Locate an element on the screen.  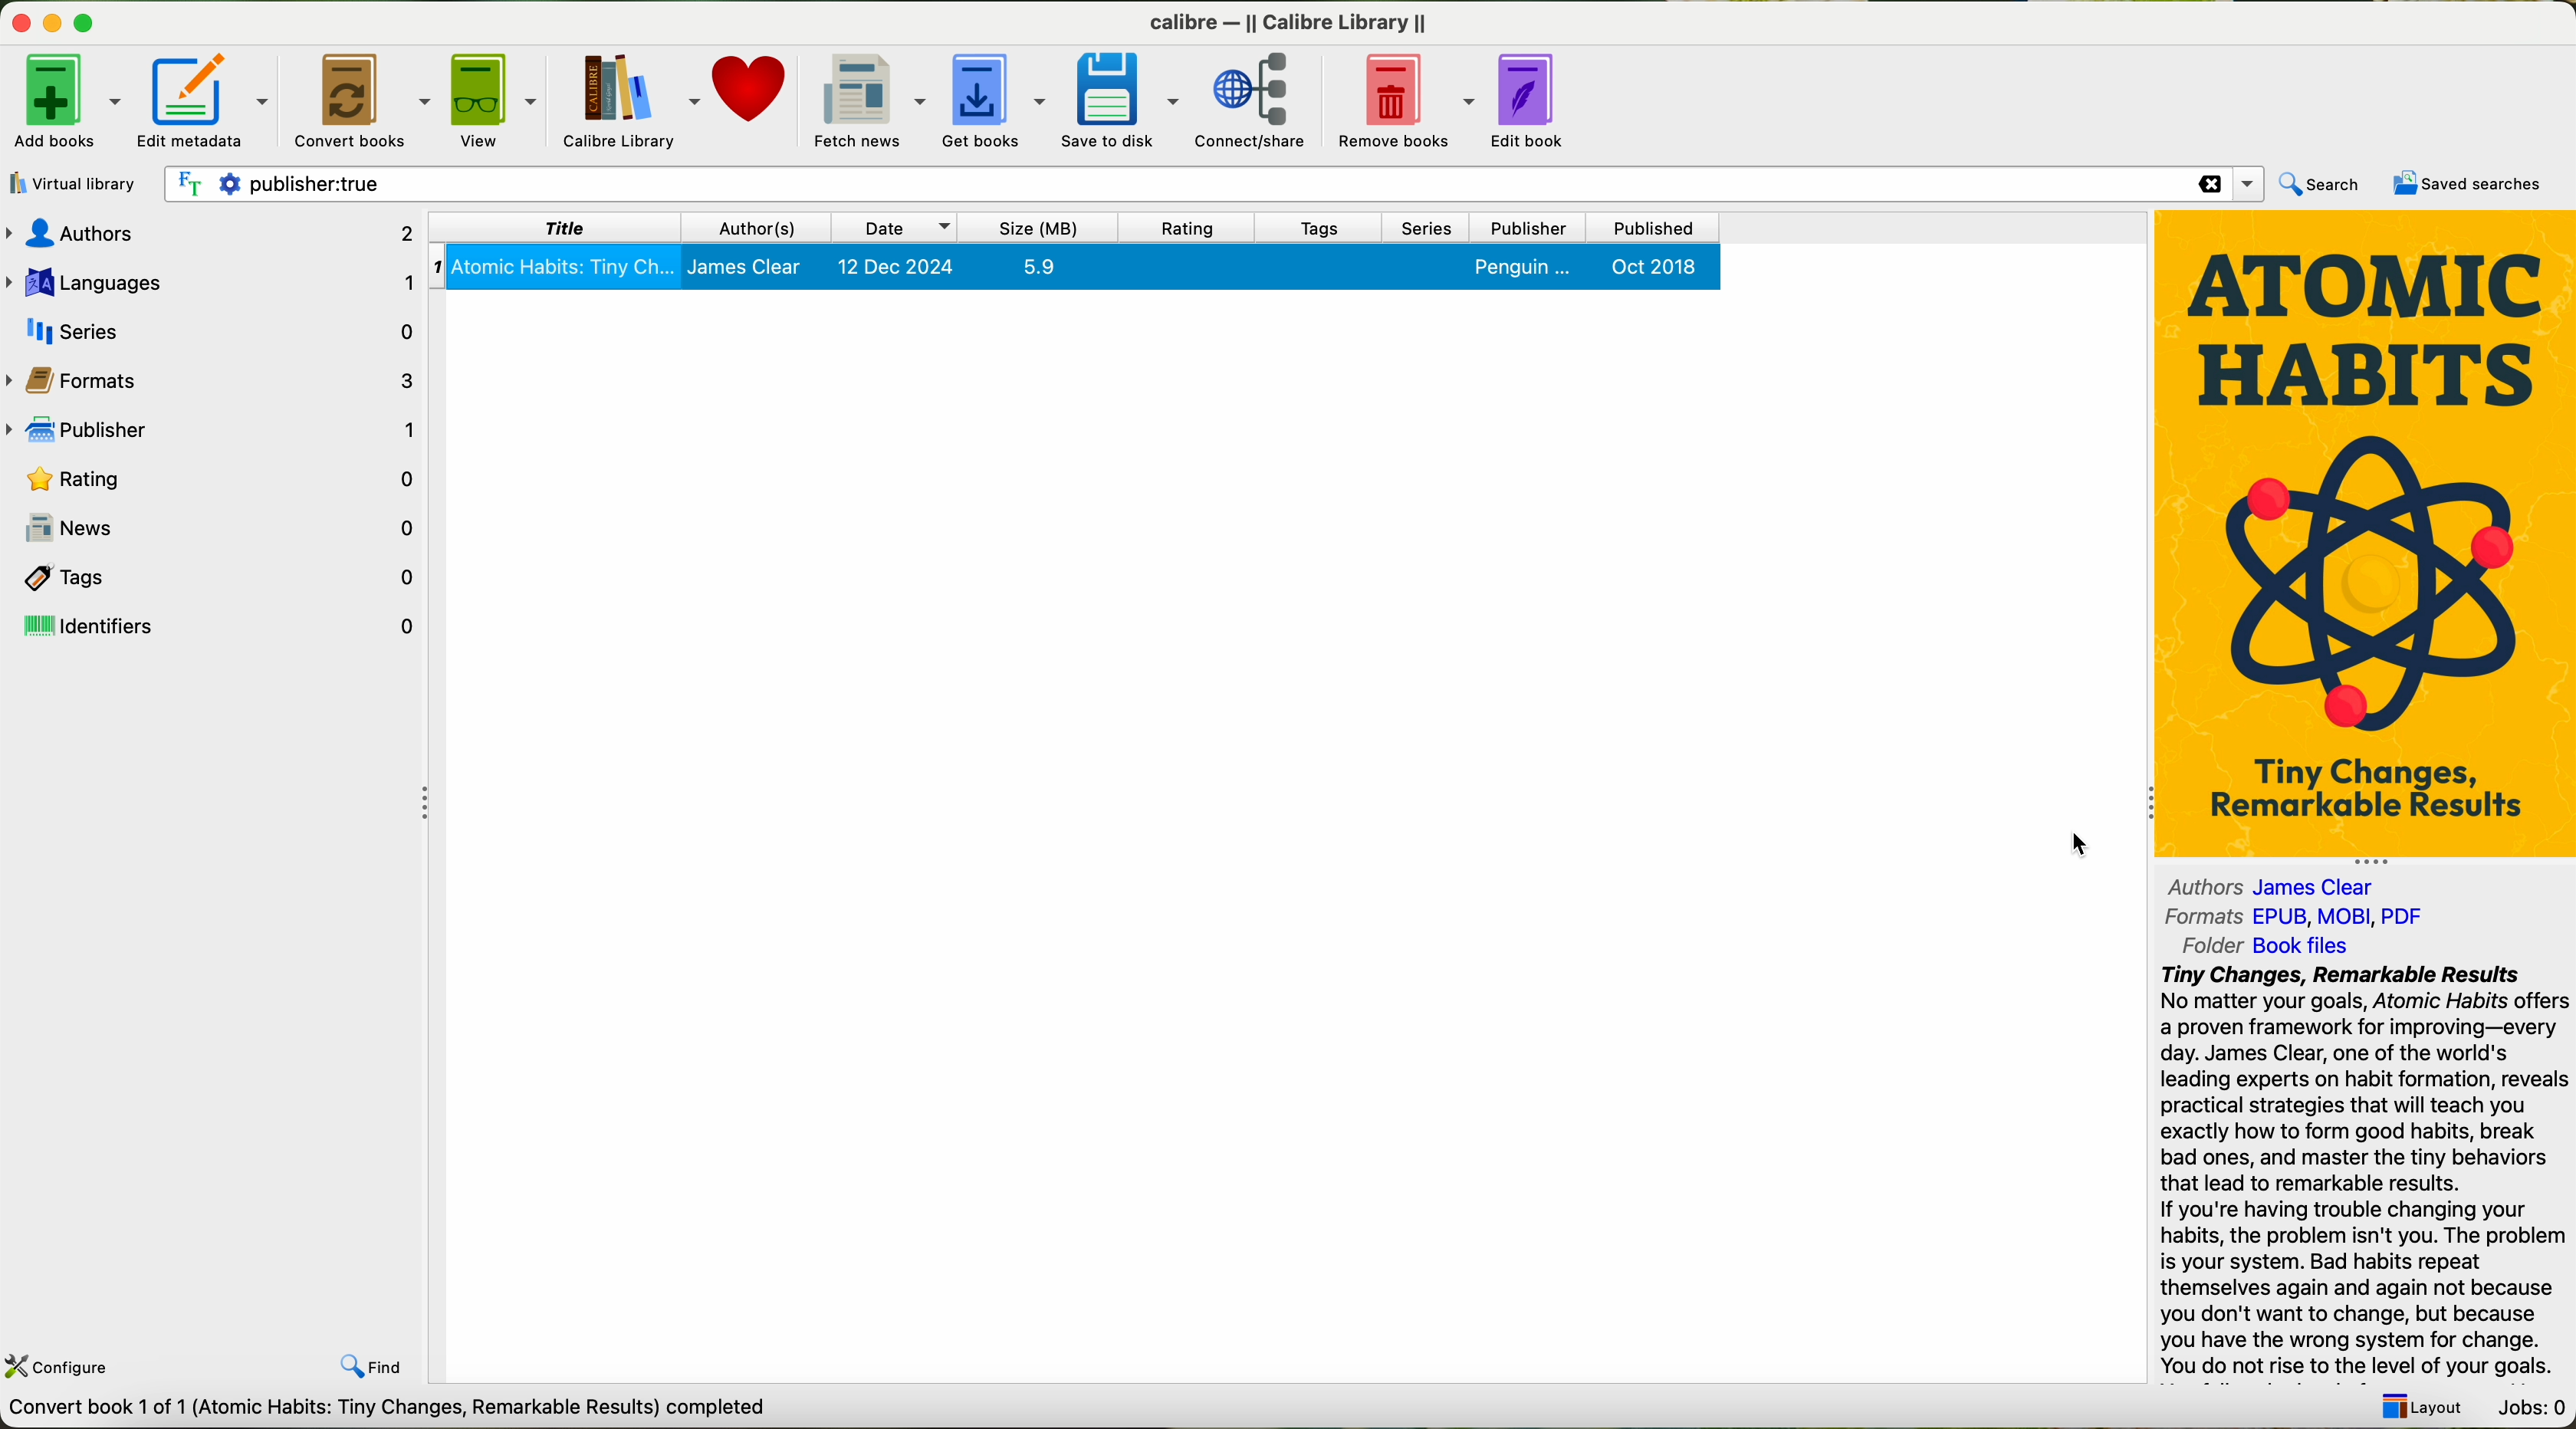
news is located at coordinates (216, 529).